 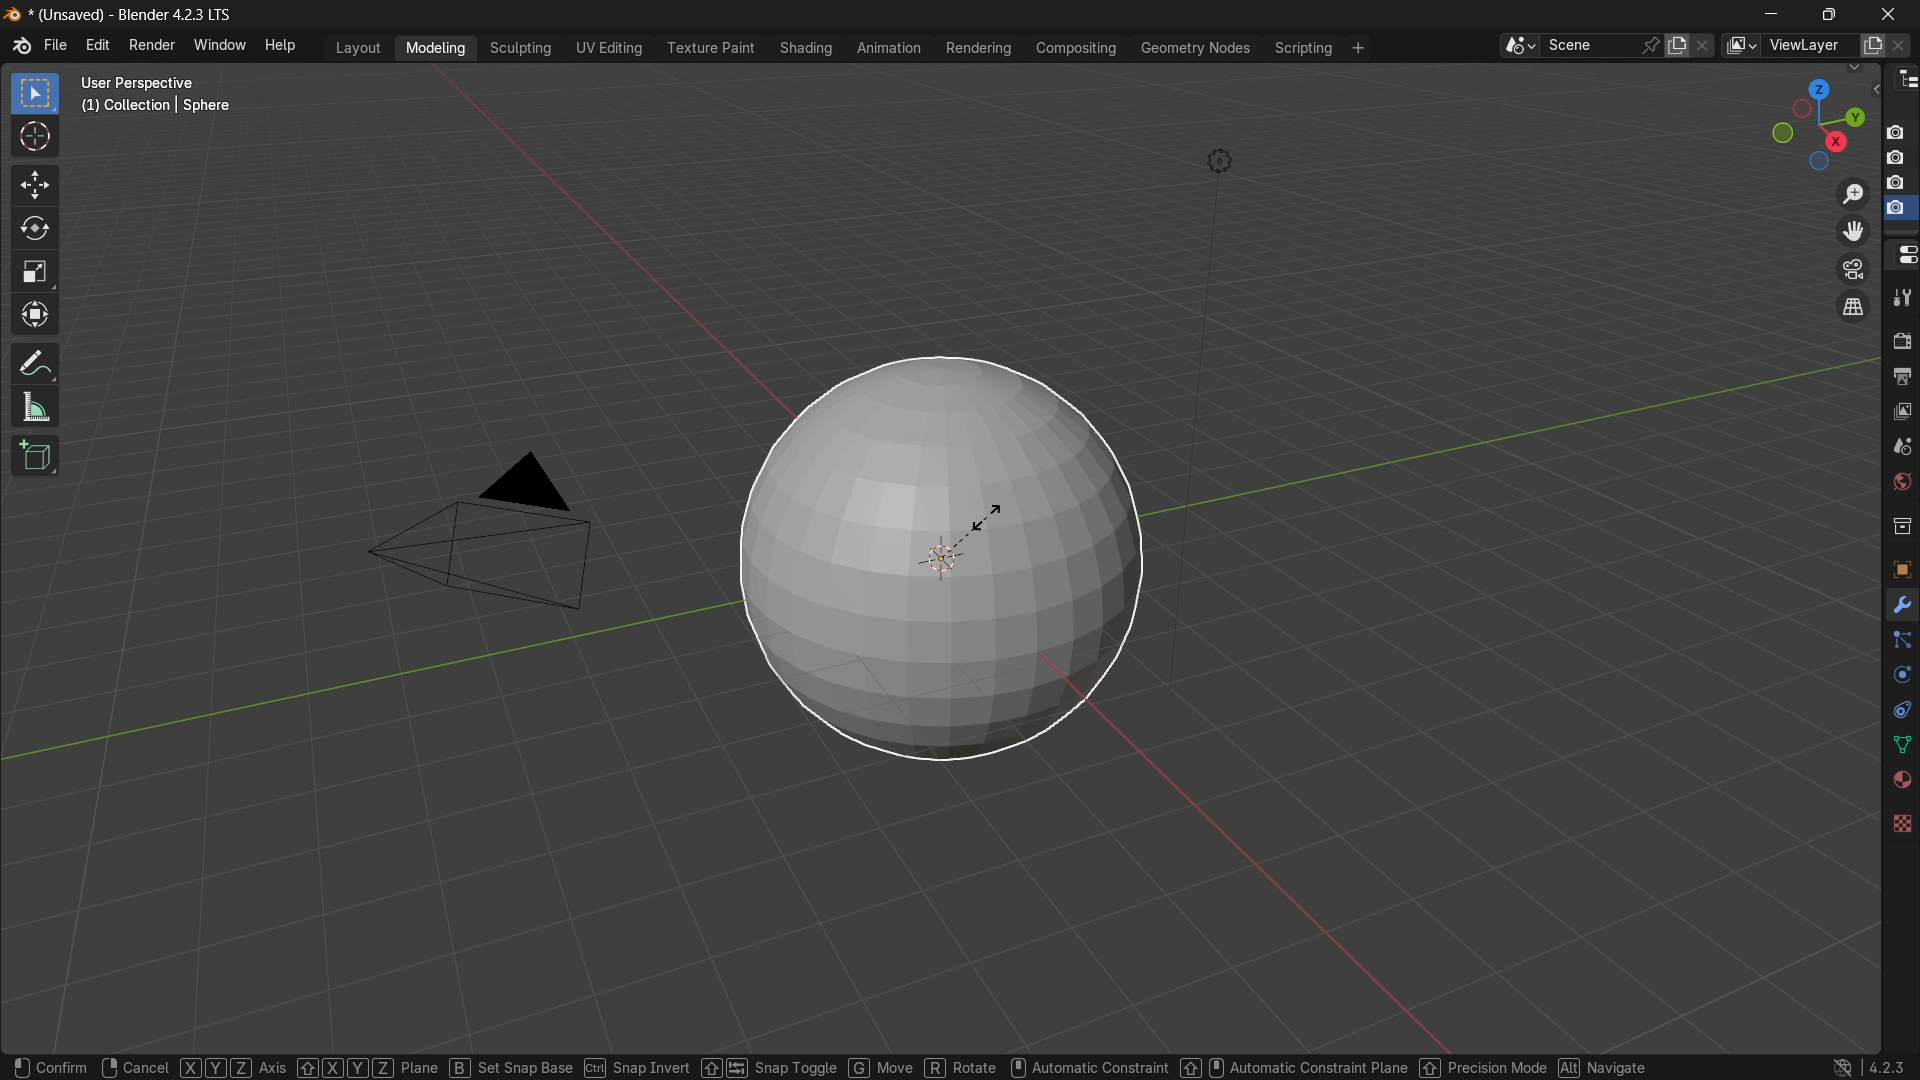 I want to click on compositing menu, so click(x=1078, y=49).